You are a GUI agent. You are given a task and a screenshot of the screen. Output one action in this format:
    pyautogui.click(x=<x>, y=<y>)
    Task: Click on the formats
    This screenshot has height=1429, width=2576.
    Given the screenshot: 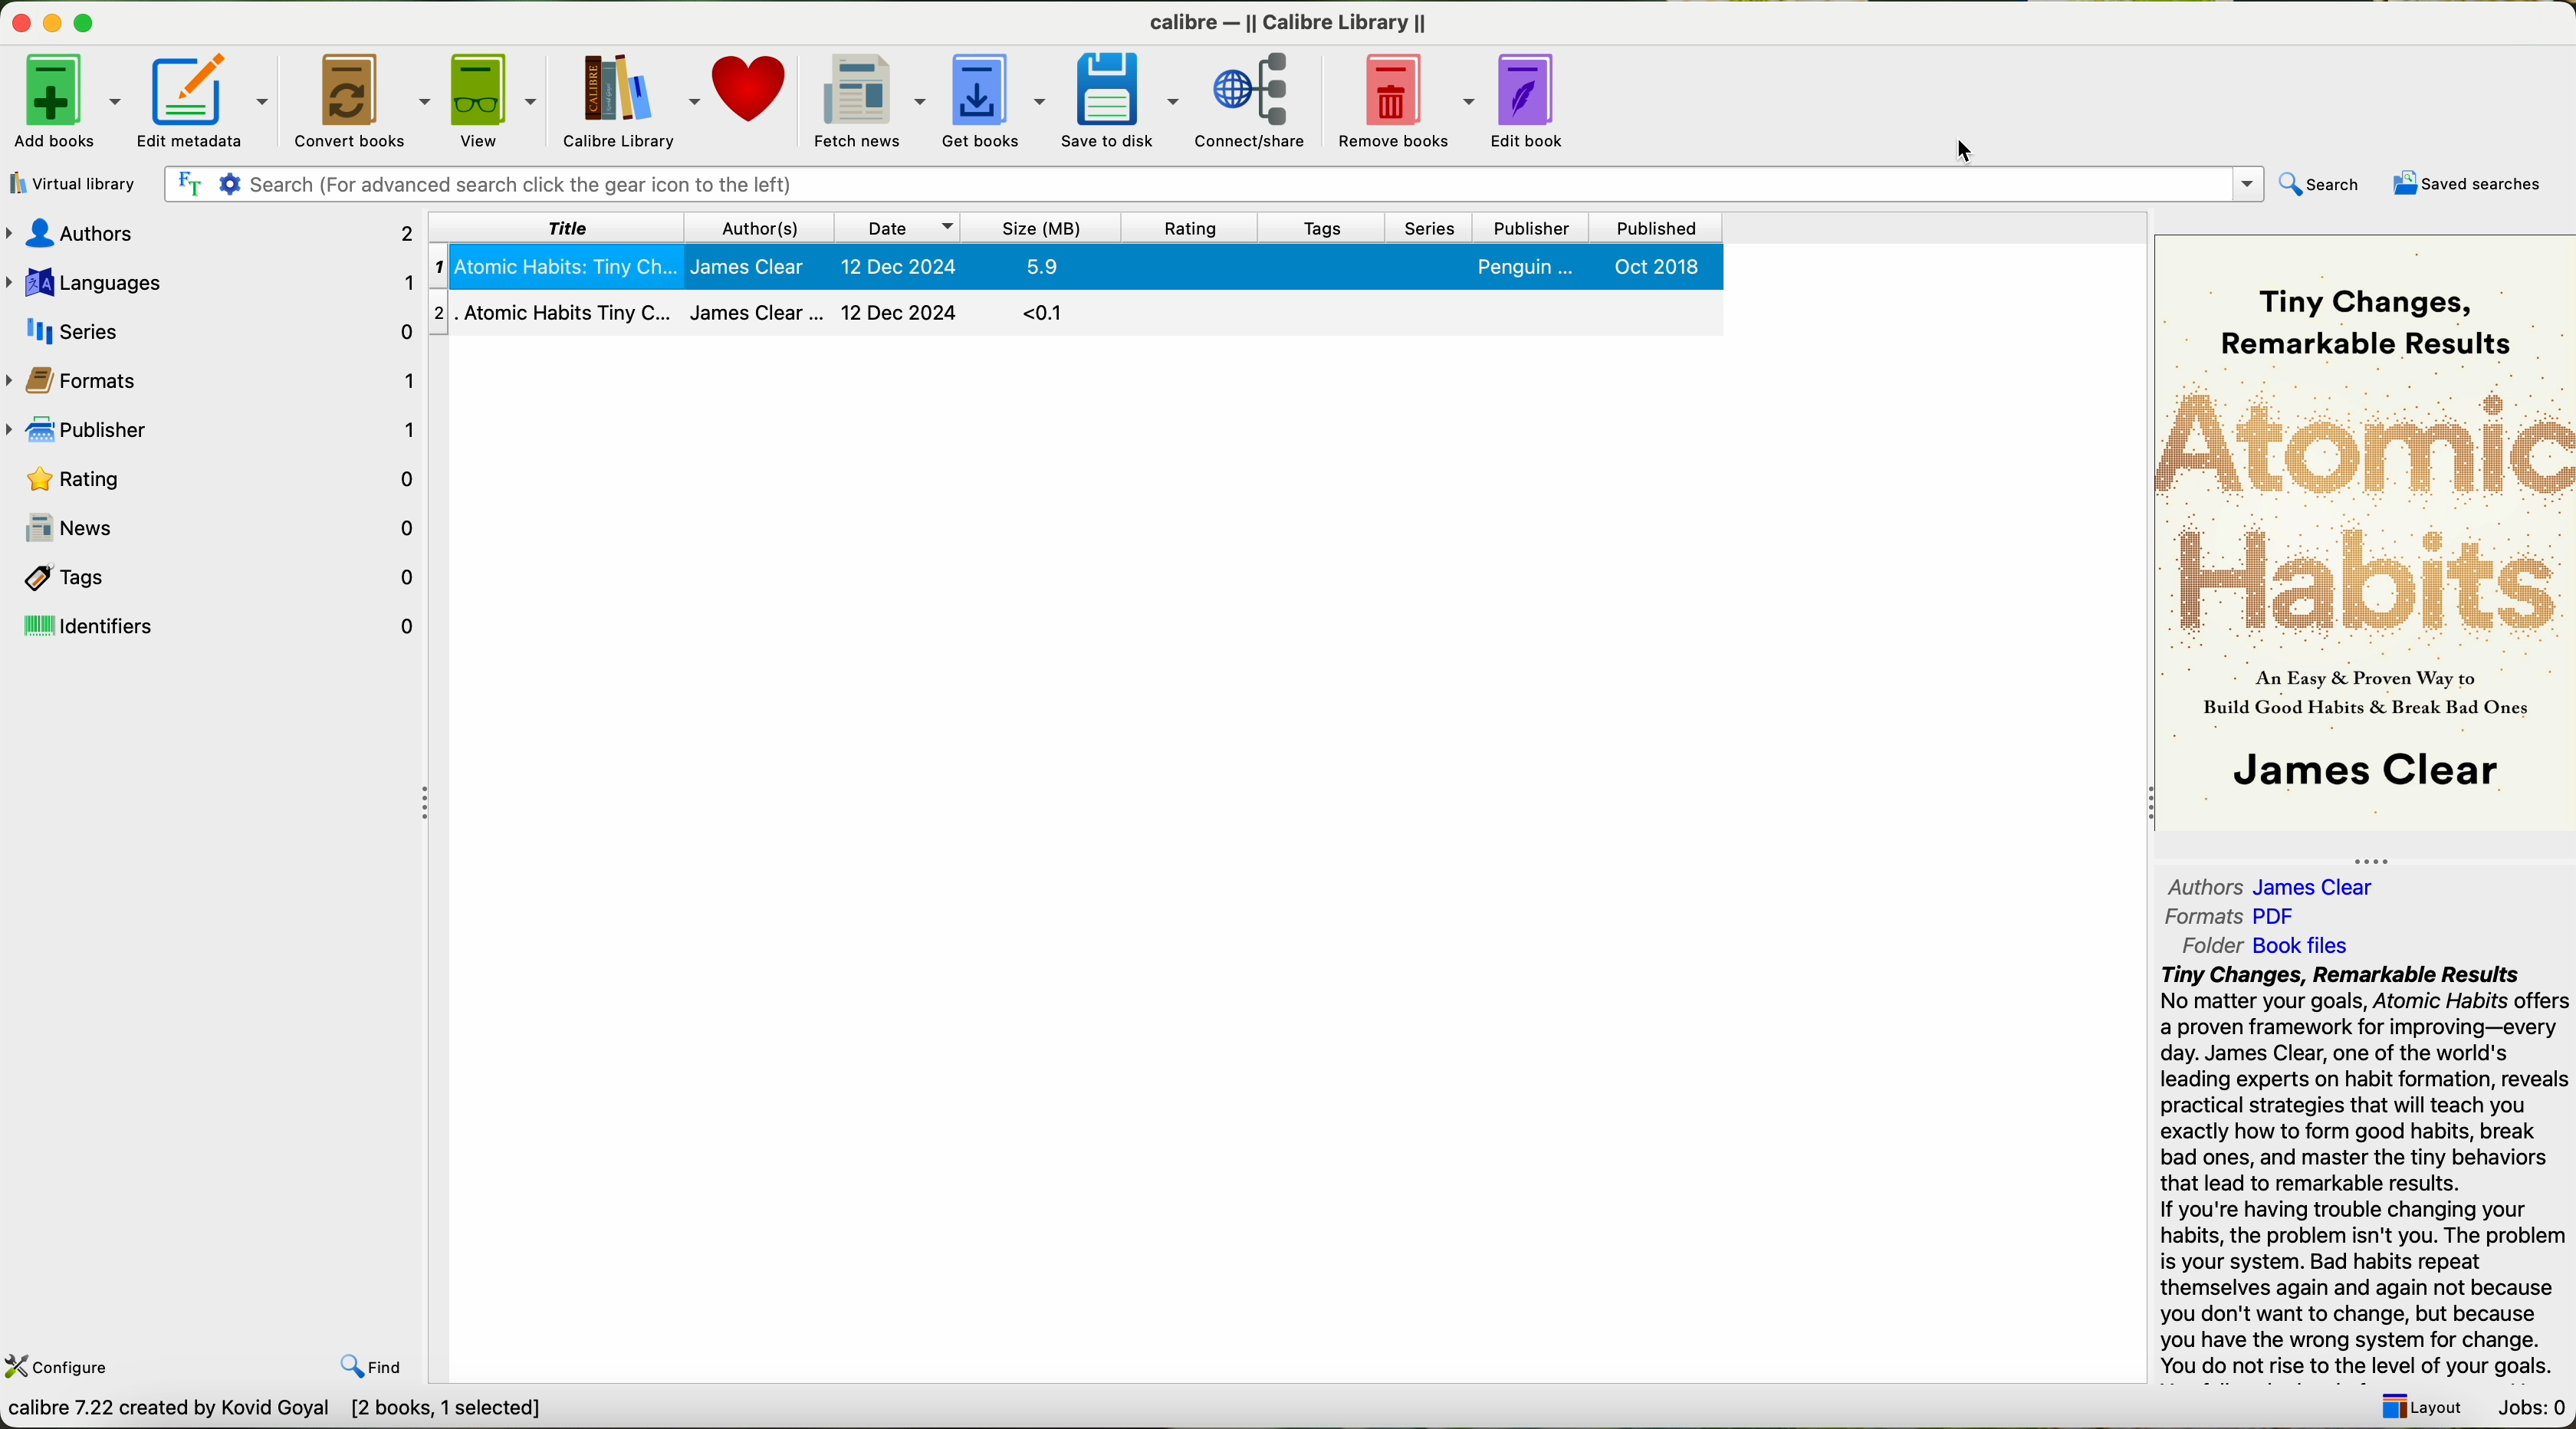 What is the action you would take?
    pyautogui.click(x=2238, y=917)
    